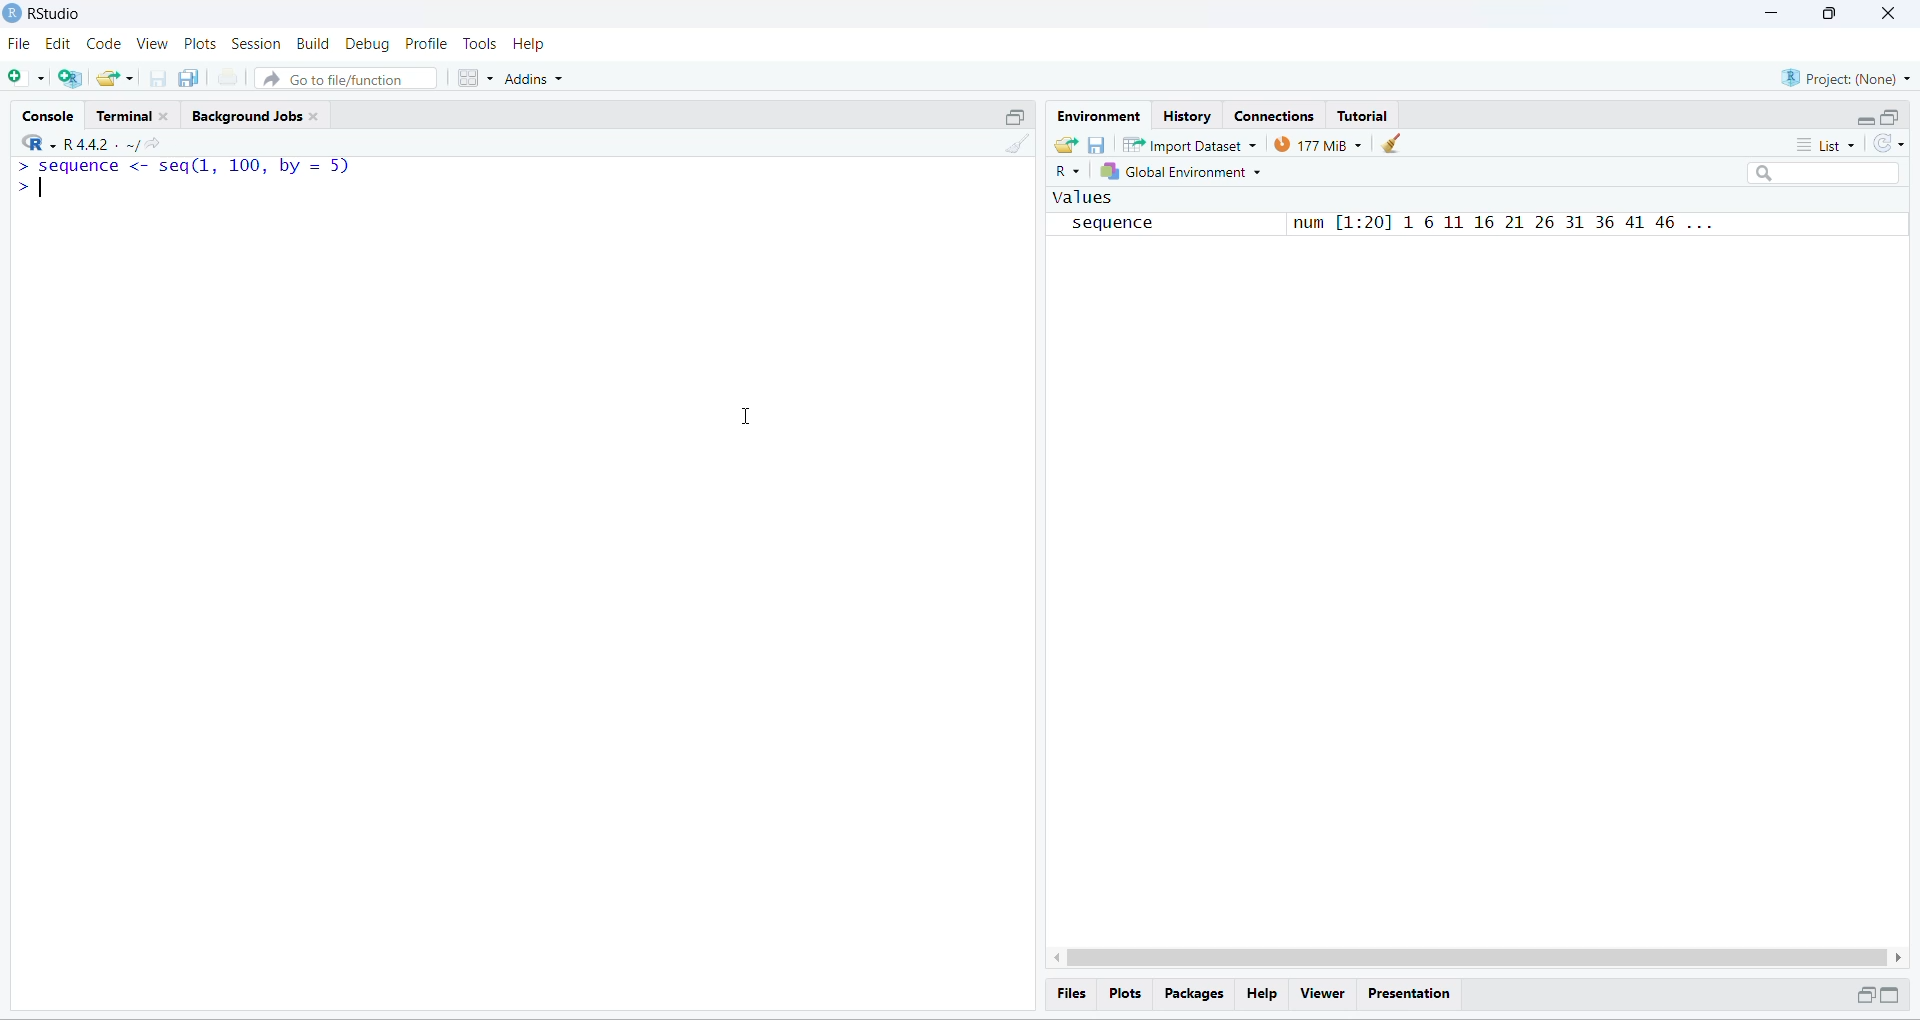 This screenshot has height=1020, width=1920. Describe the element at coordinates (1830, 14) in the screenshot. I see `maximise` at that location.